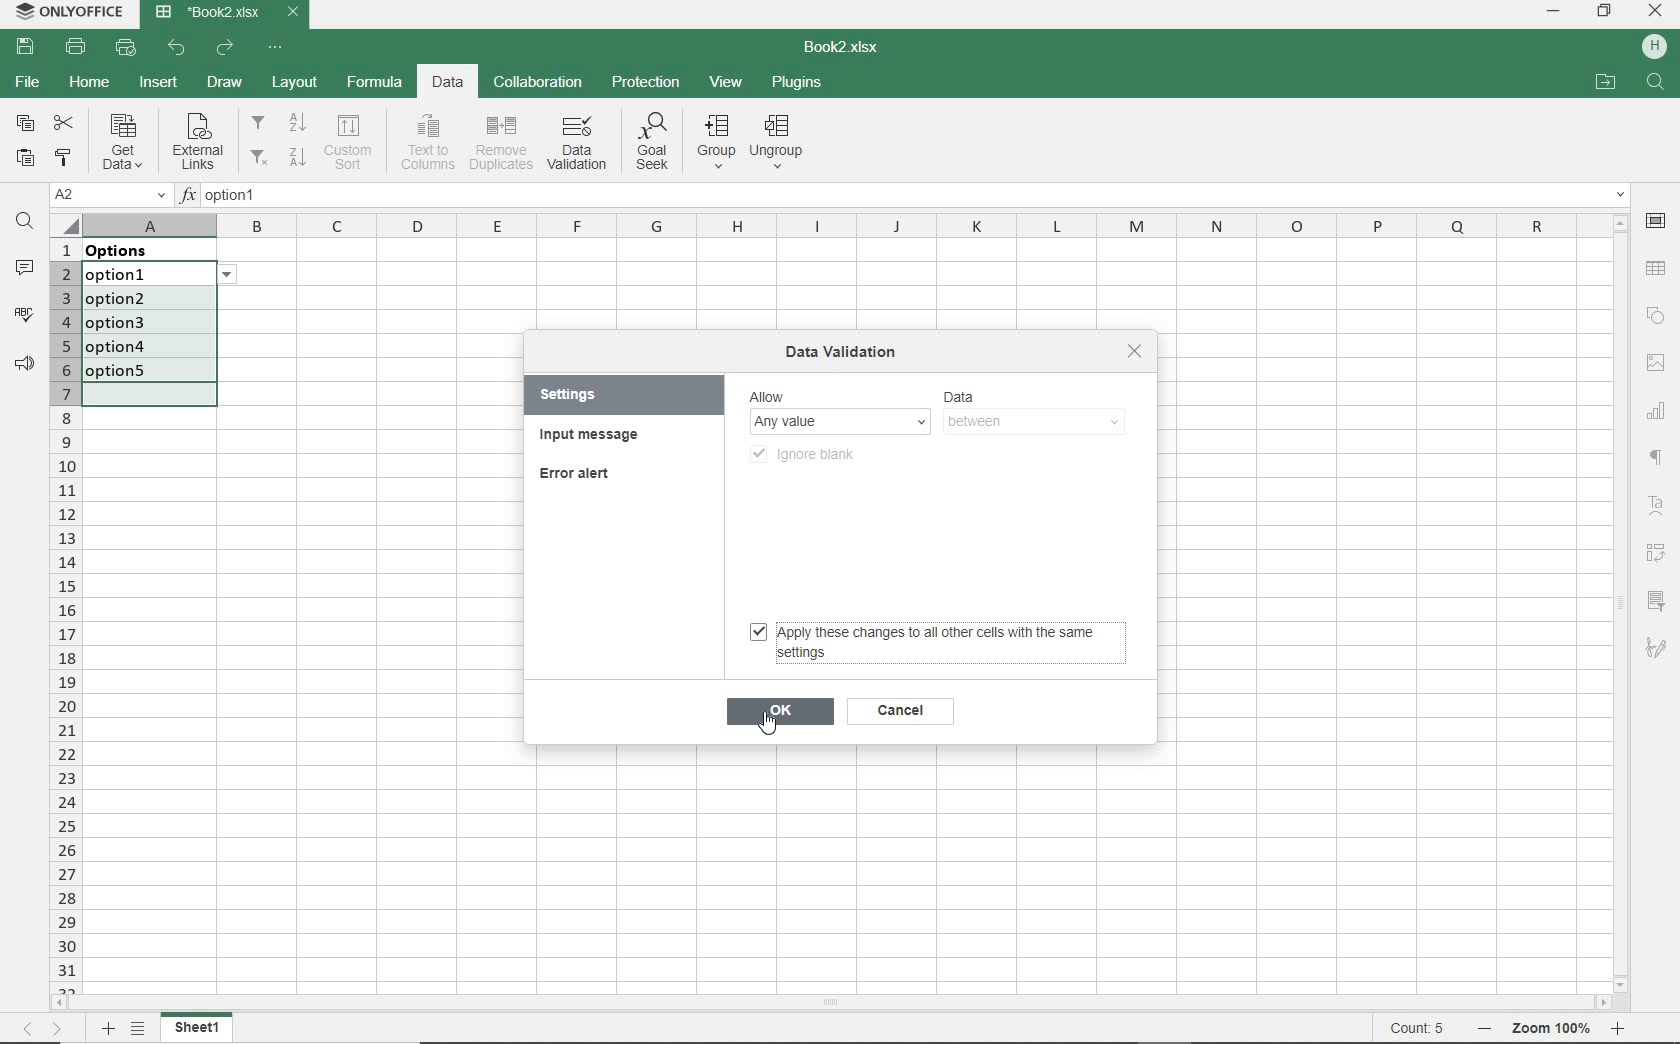 Image resolution: width=1680 pixels, height=1044 pixels. Describe the element at coordinates (769, 729) in the screenshot. I see `Cursor` at that location.